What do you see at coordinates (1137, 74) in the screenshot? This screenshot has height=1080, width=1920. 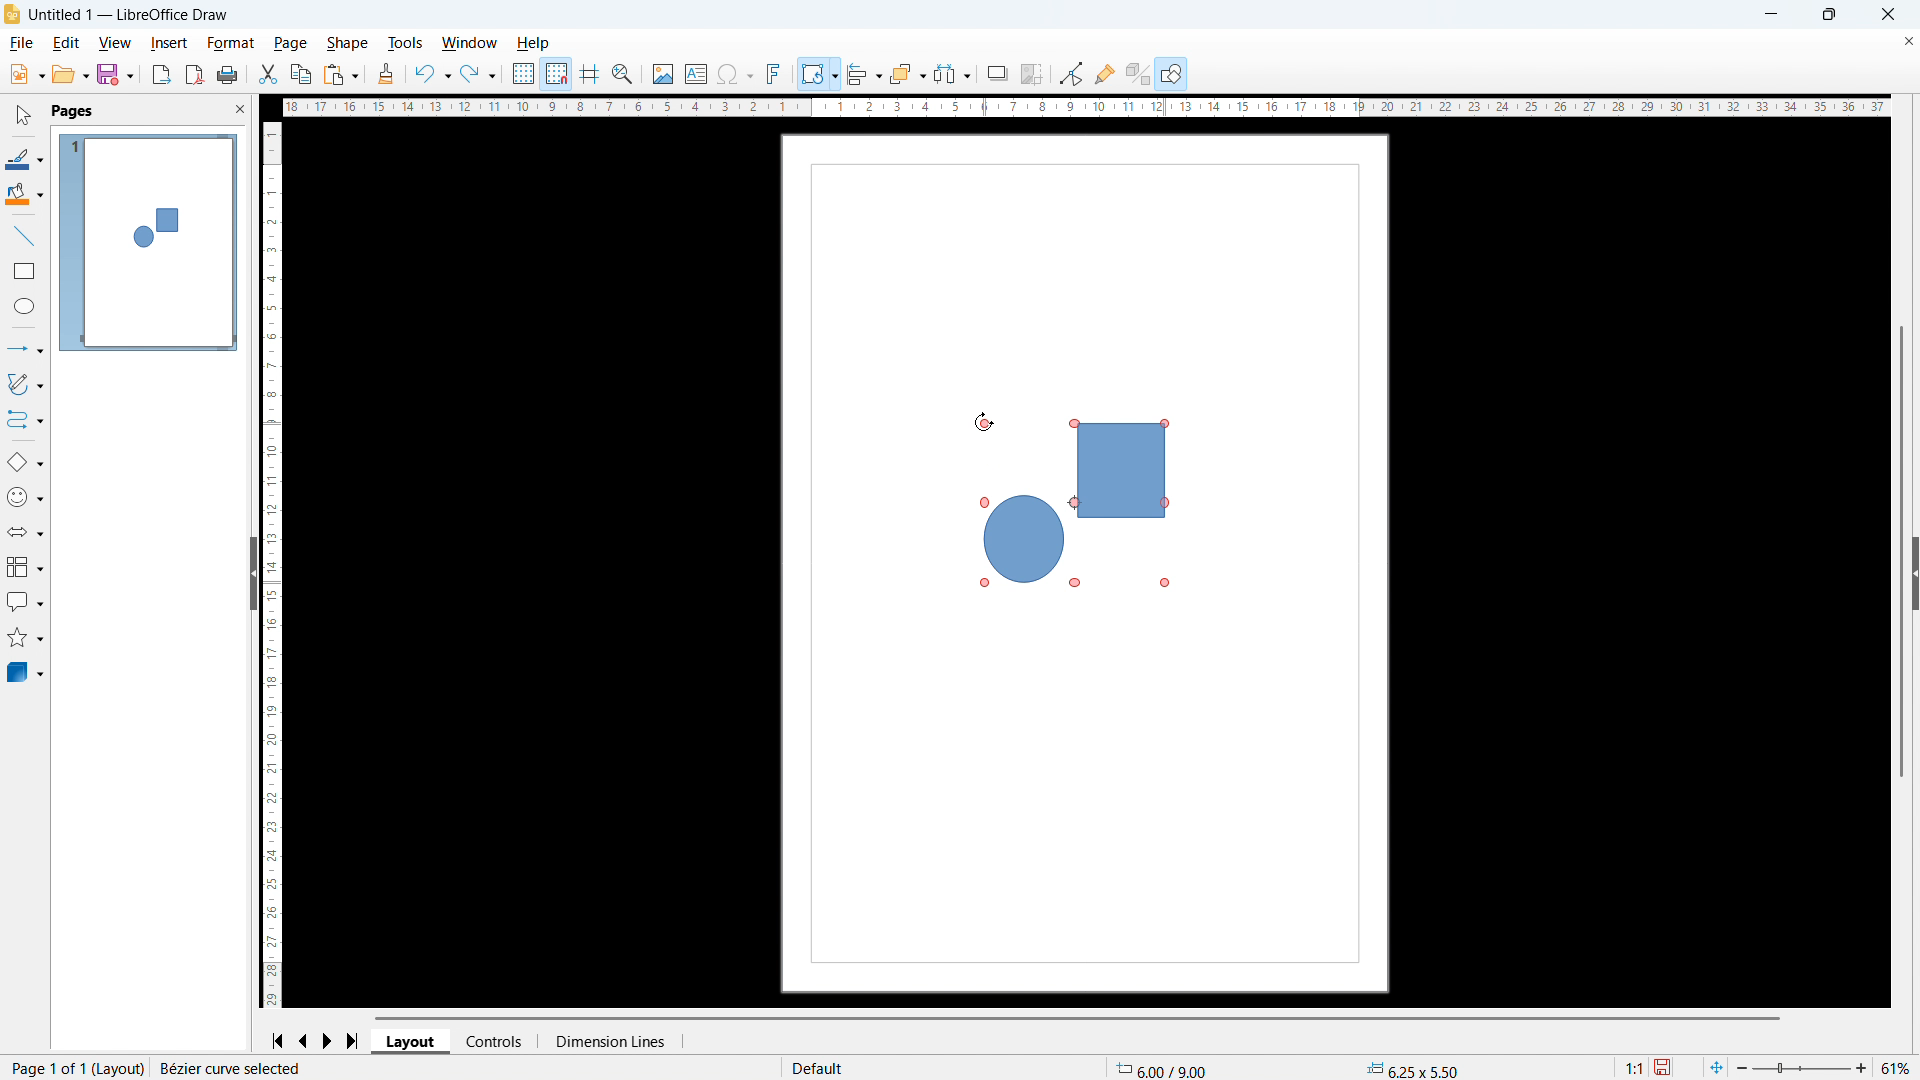 I see `Google extrusion ` at bounding box center [1137, 74].